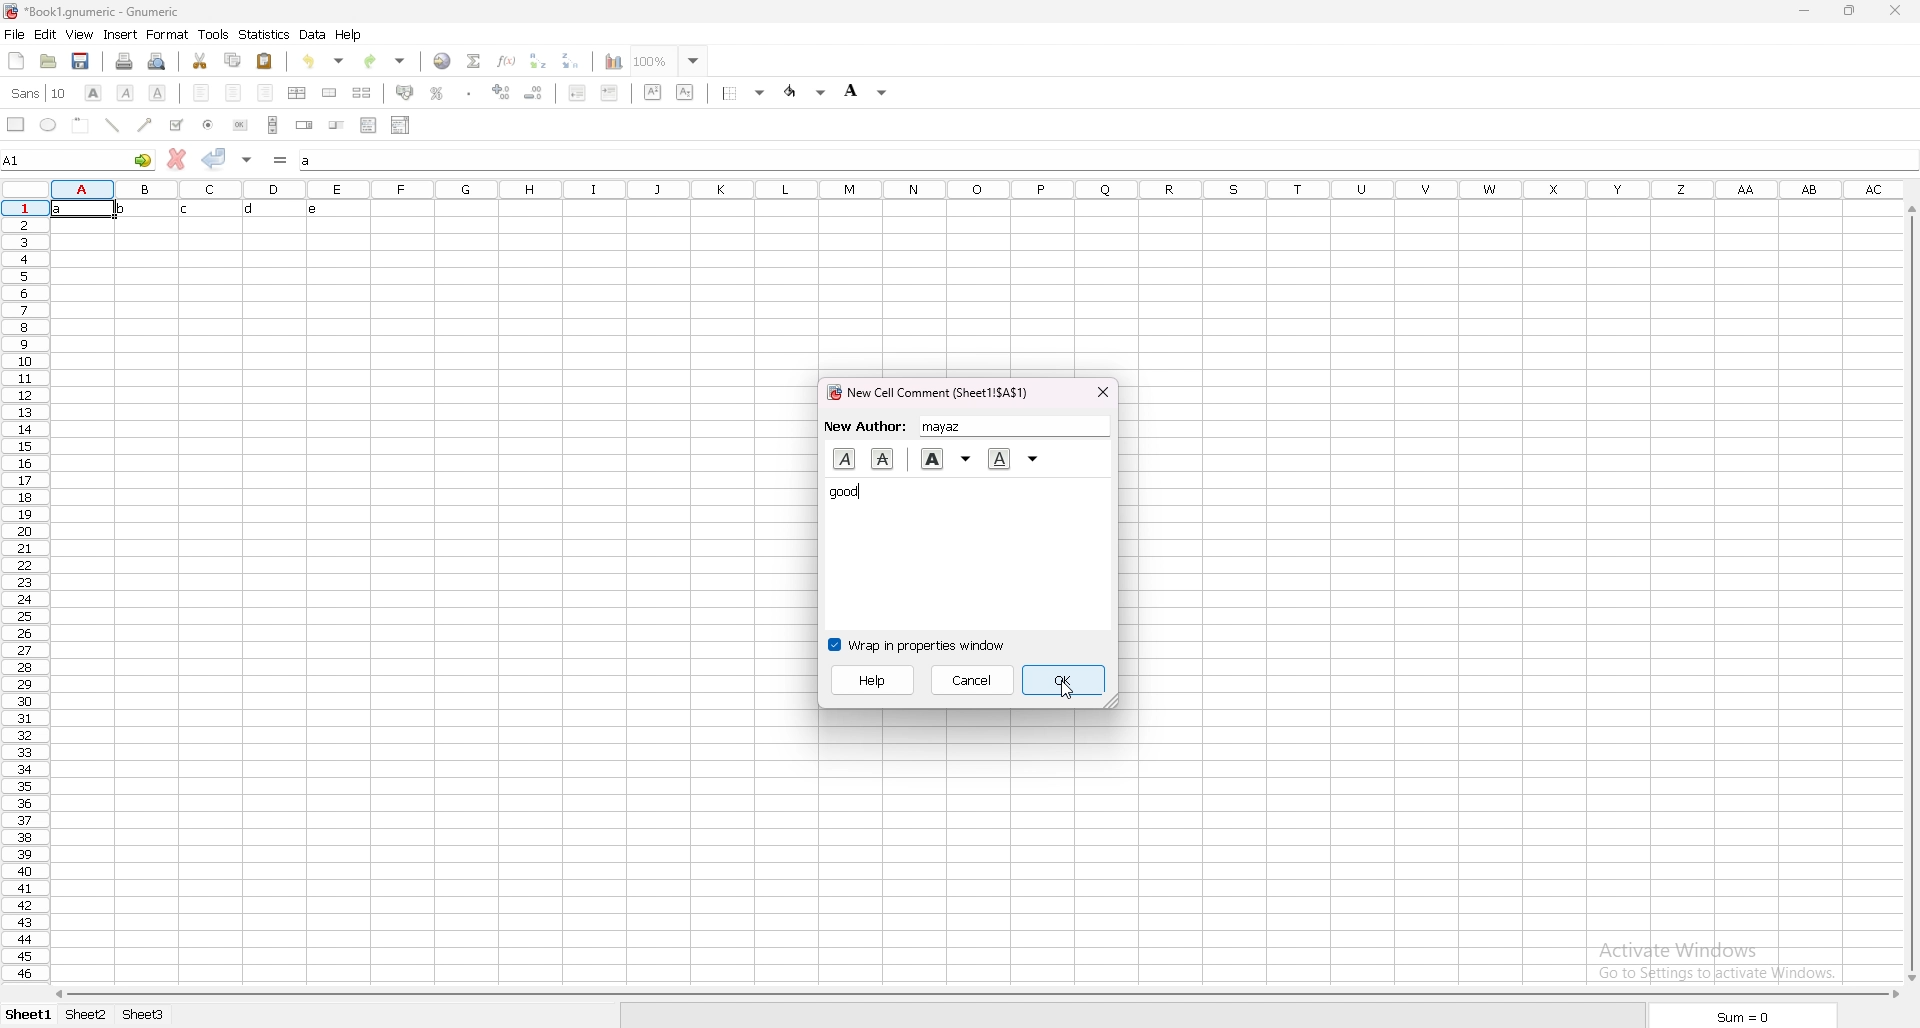  What do you see at coordinates (234, 59) in the screenshot?
I see `copy` at bounding box center [234, 59].